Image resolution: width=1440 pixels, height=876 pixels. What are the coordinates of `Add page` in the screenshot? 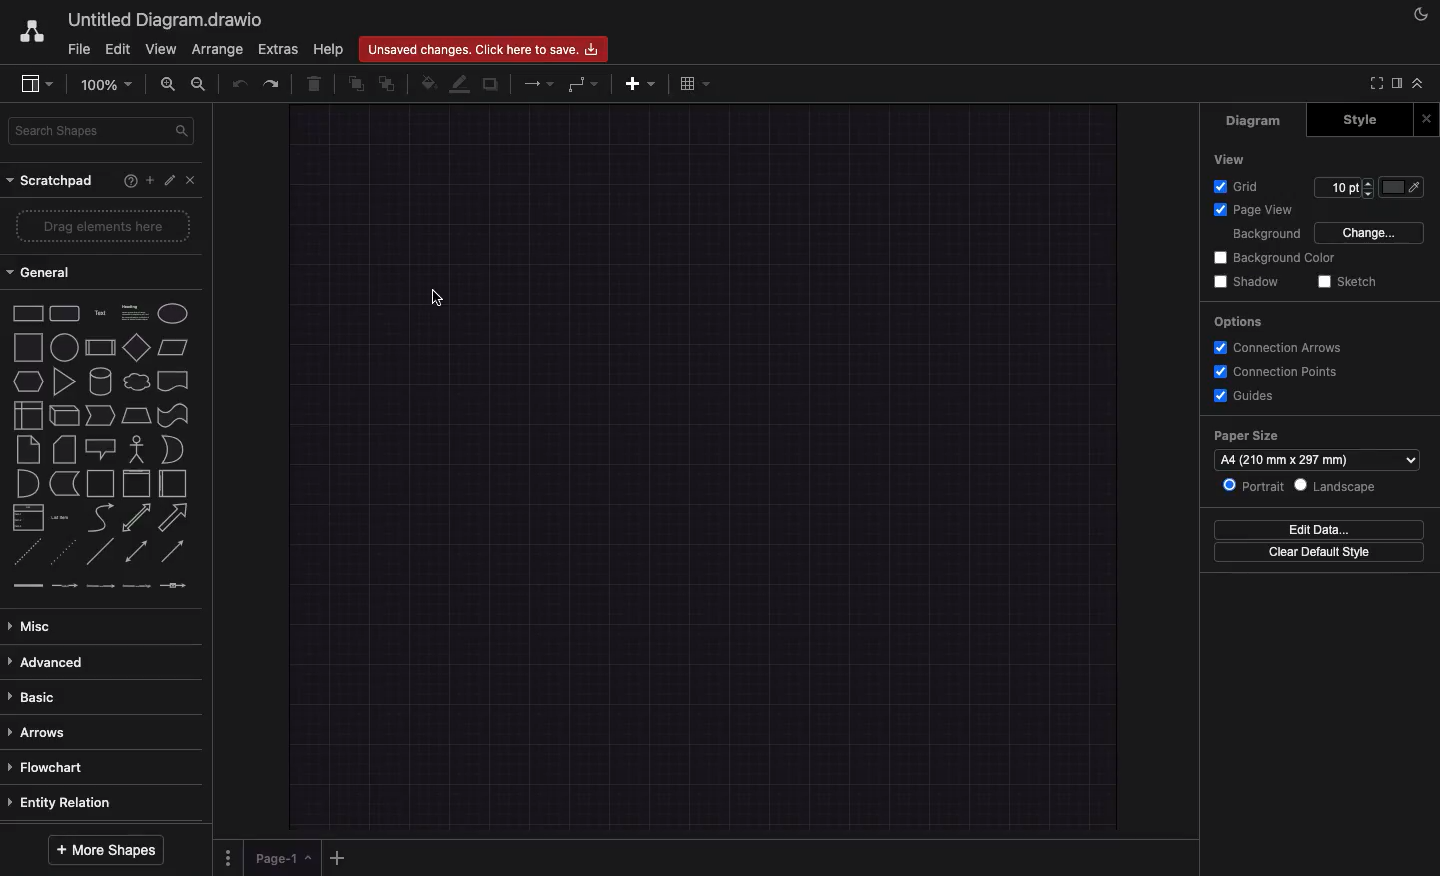 It's located at (336, 859).